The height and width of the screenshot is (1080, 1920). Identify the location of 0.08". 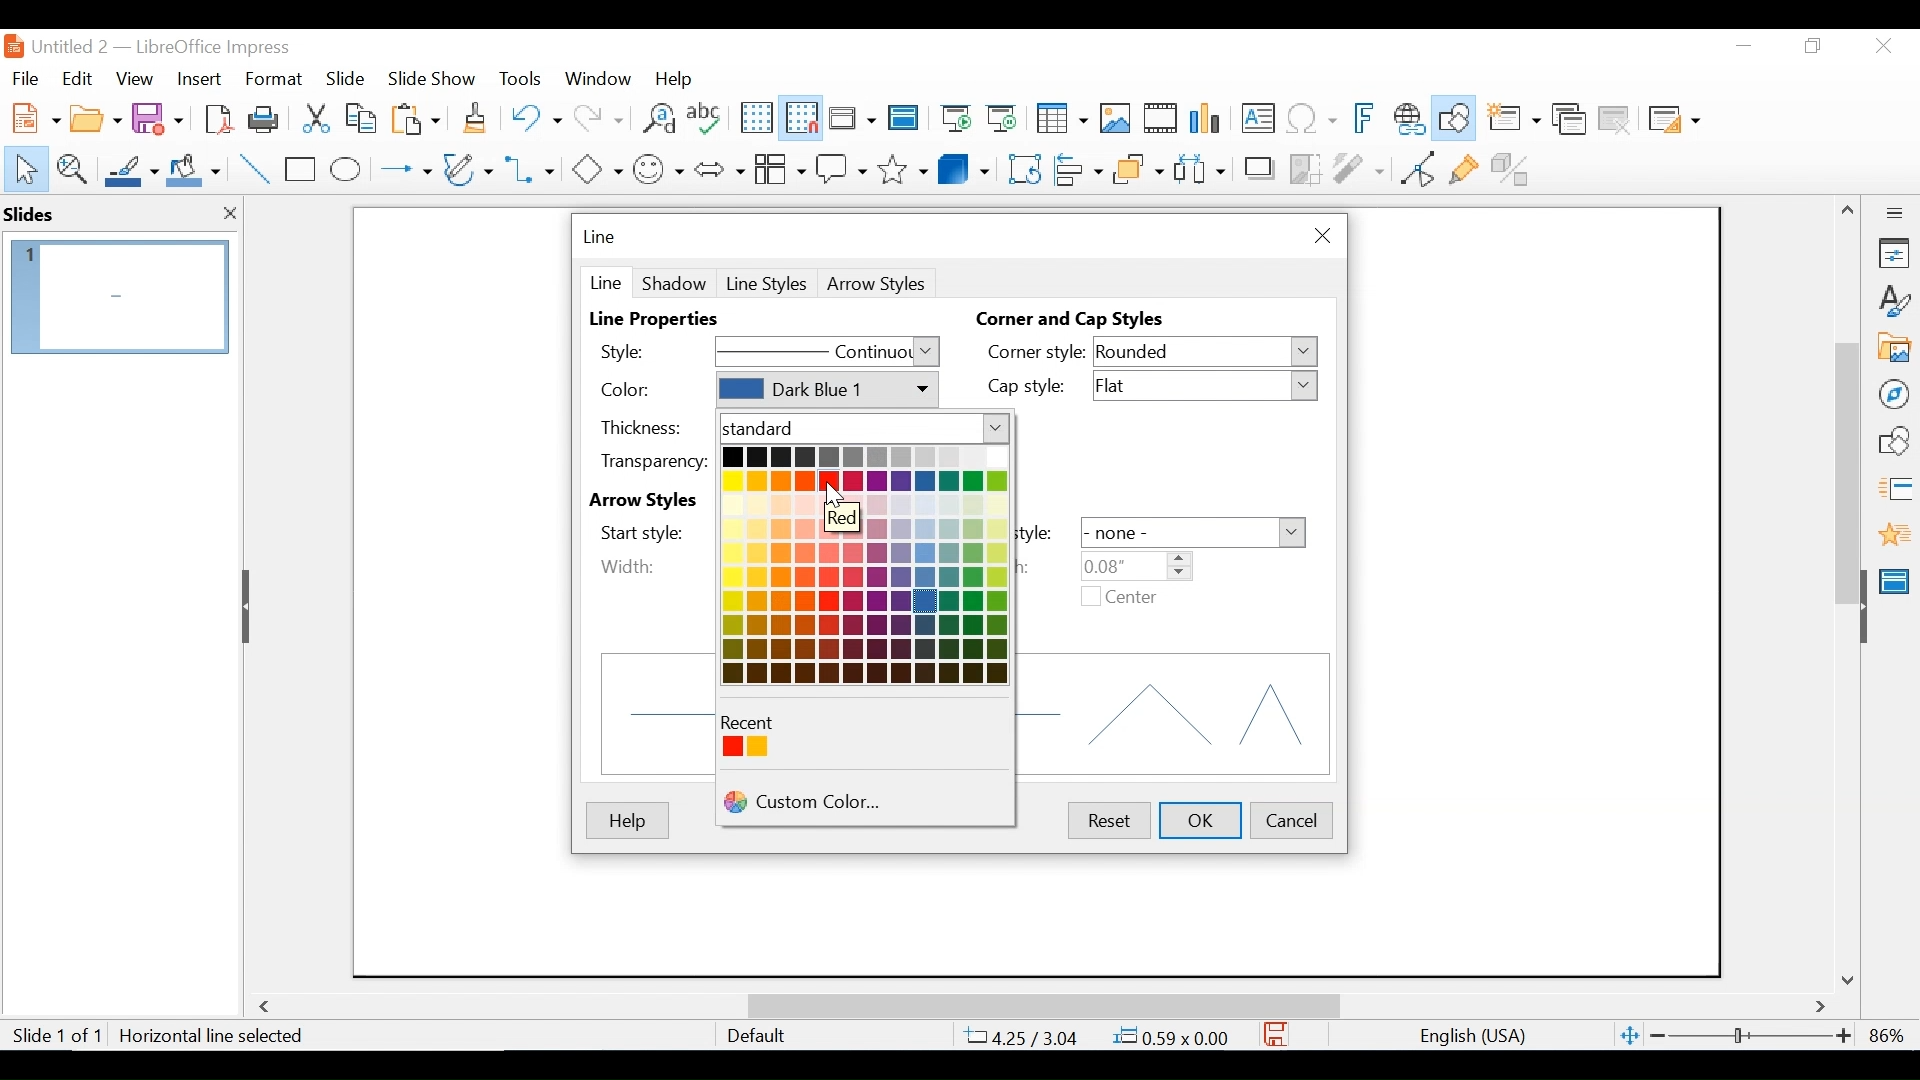
(1133, 565).